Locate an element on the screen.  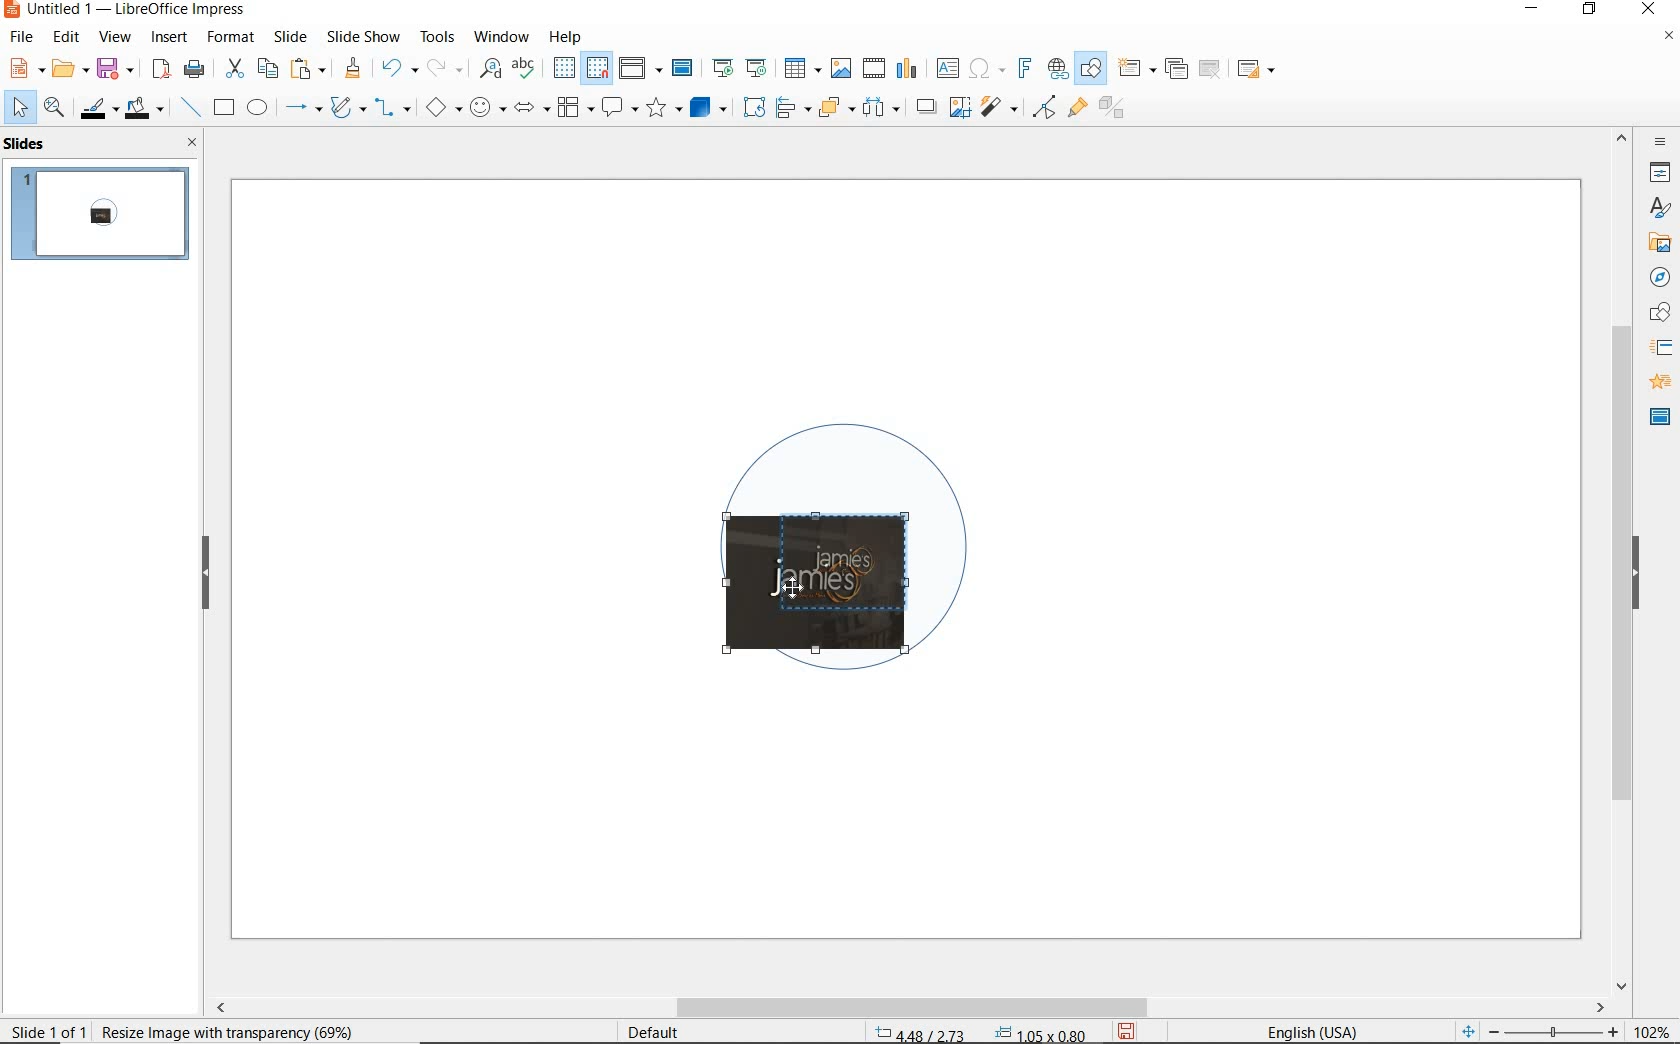
show gluepoint functions is located at coordinates (1073, 109).